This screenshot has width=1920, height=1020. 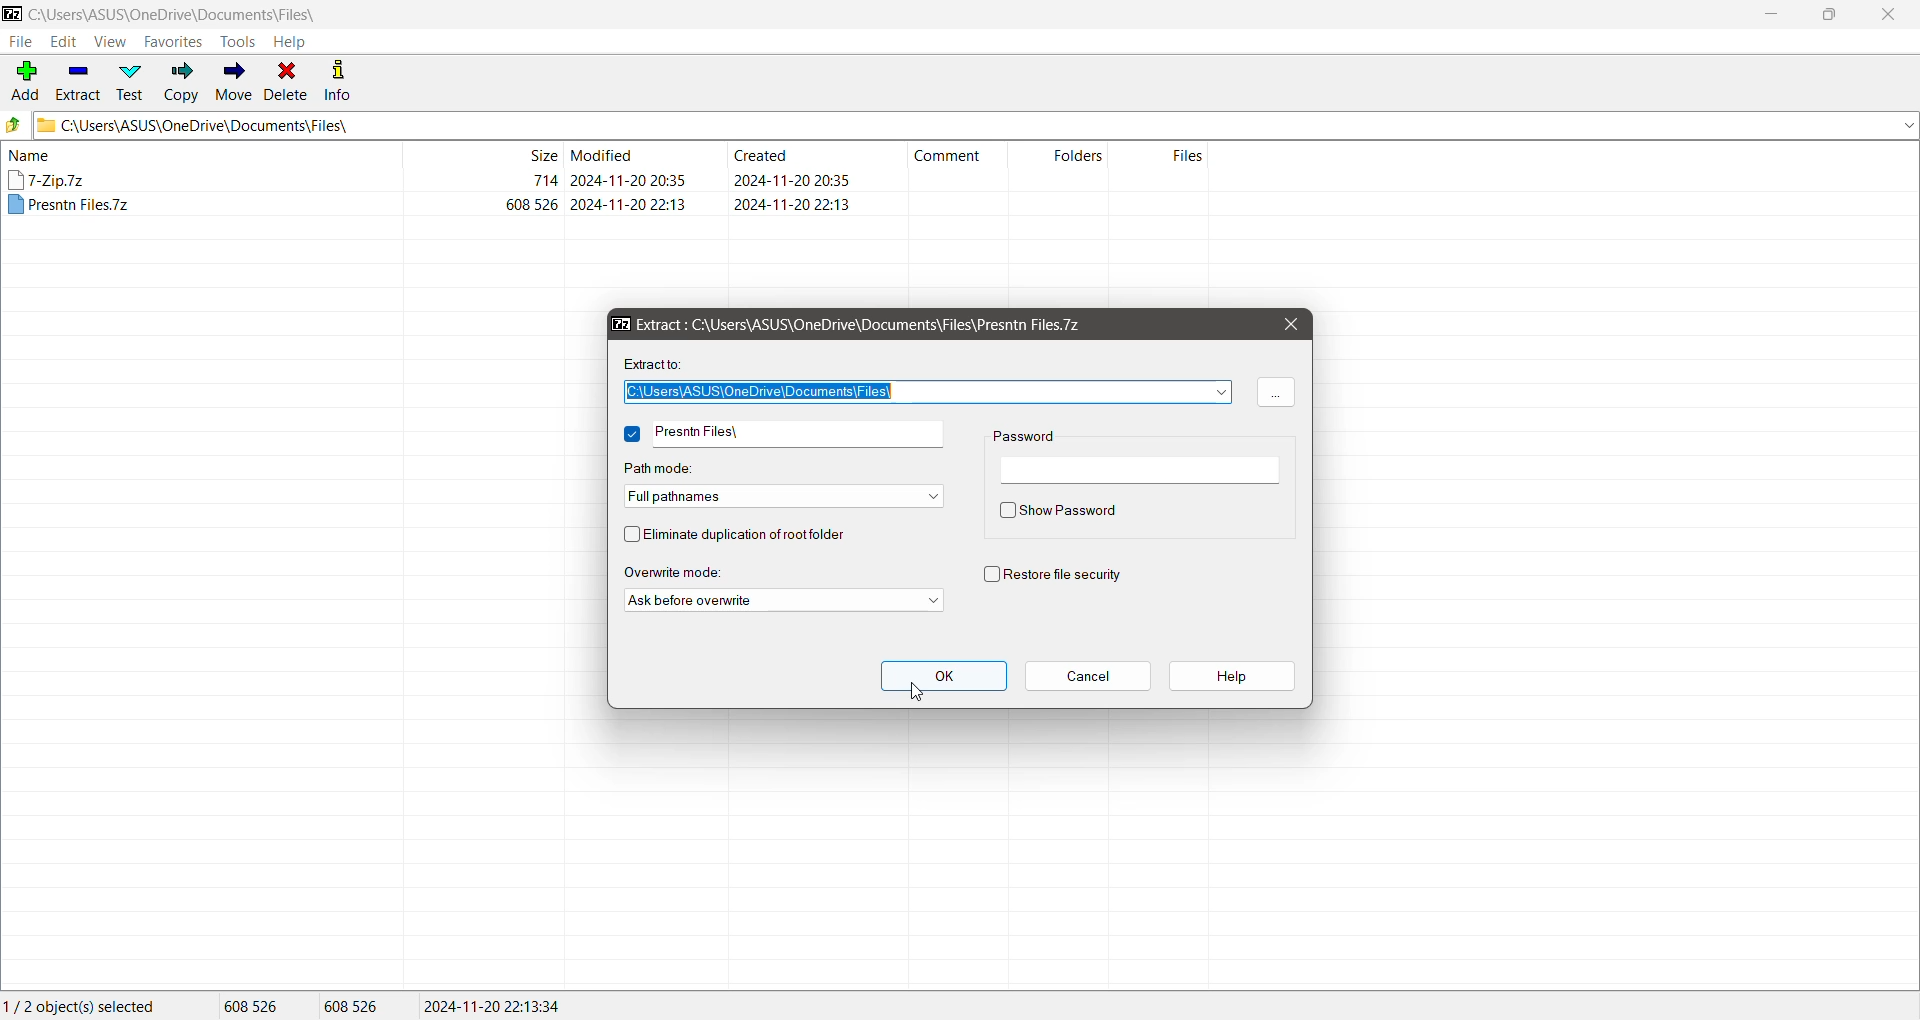 I want to click on Set Password for Extraction, so click(x=1144, y=471).